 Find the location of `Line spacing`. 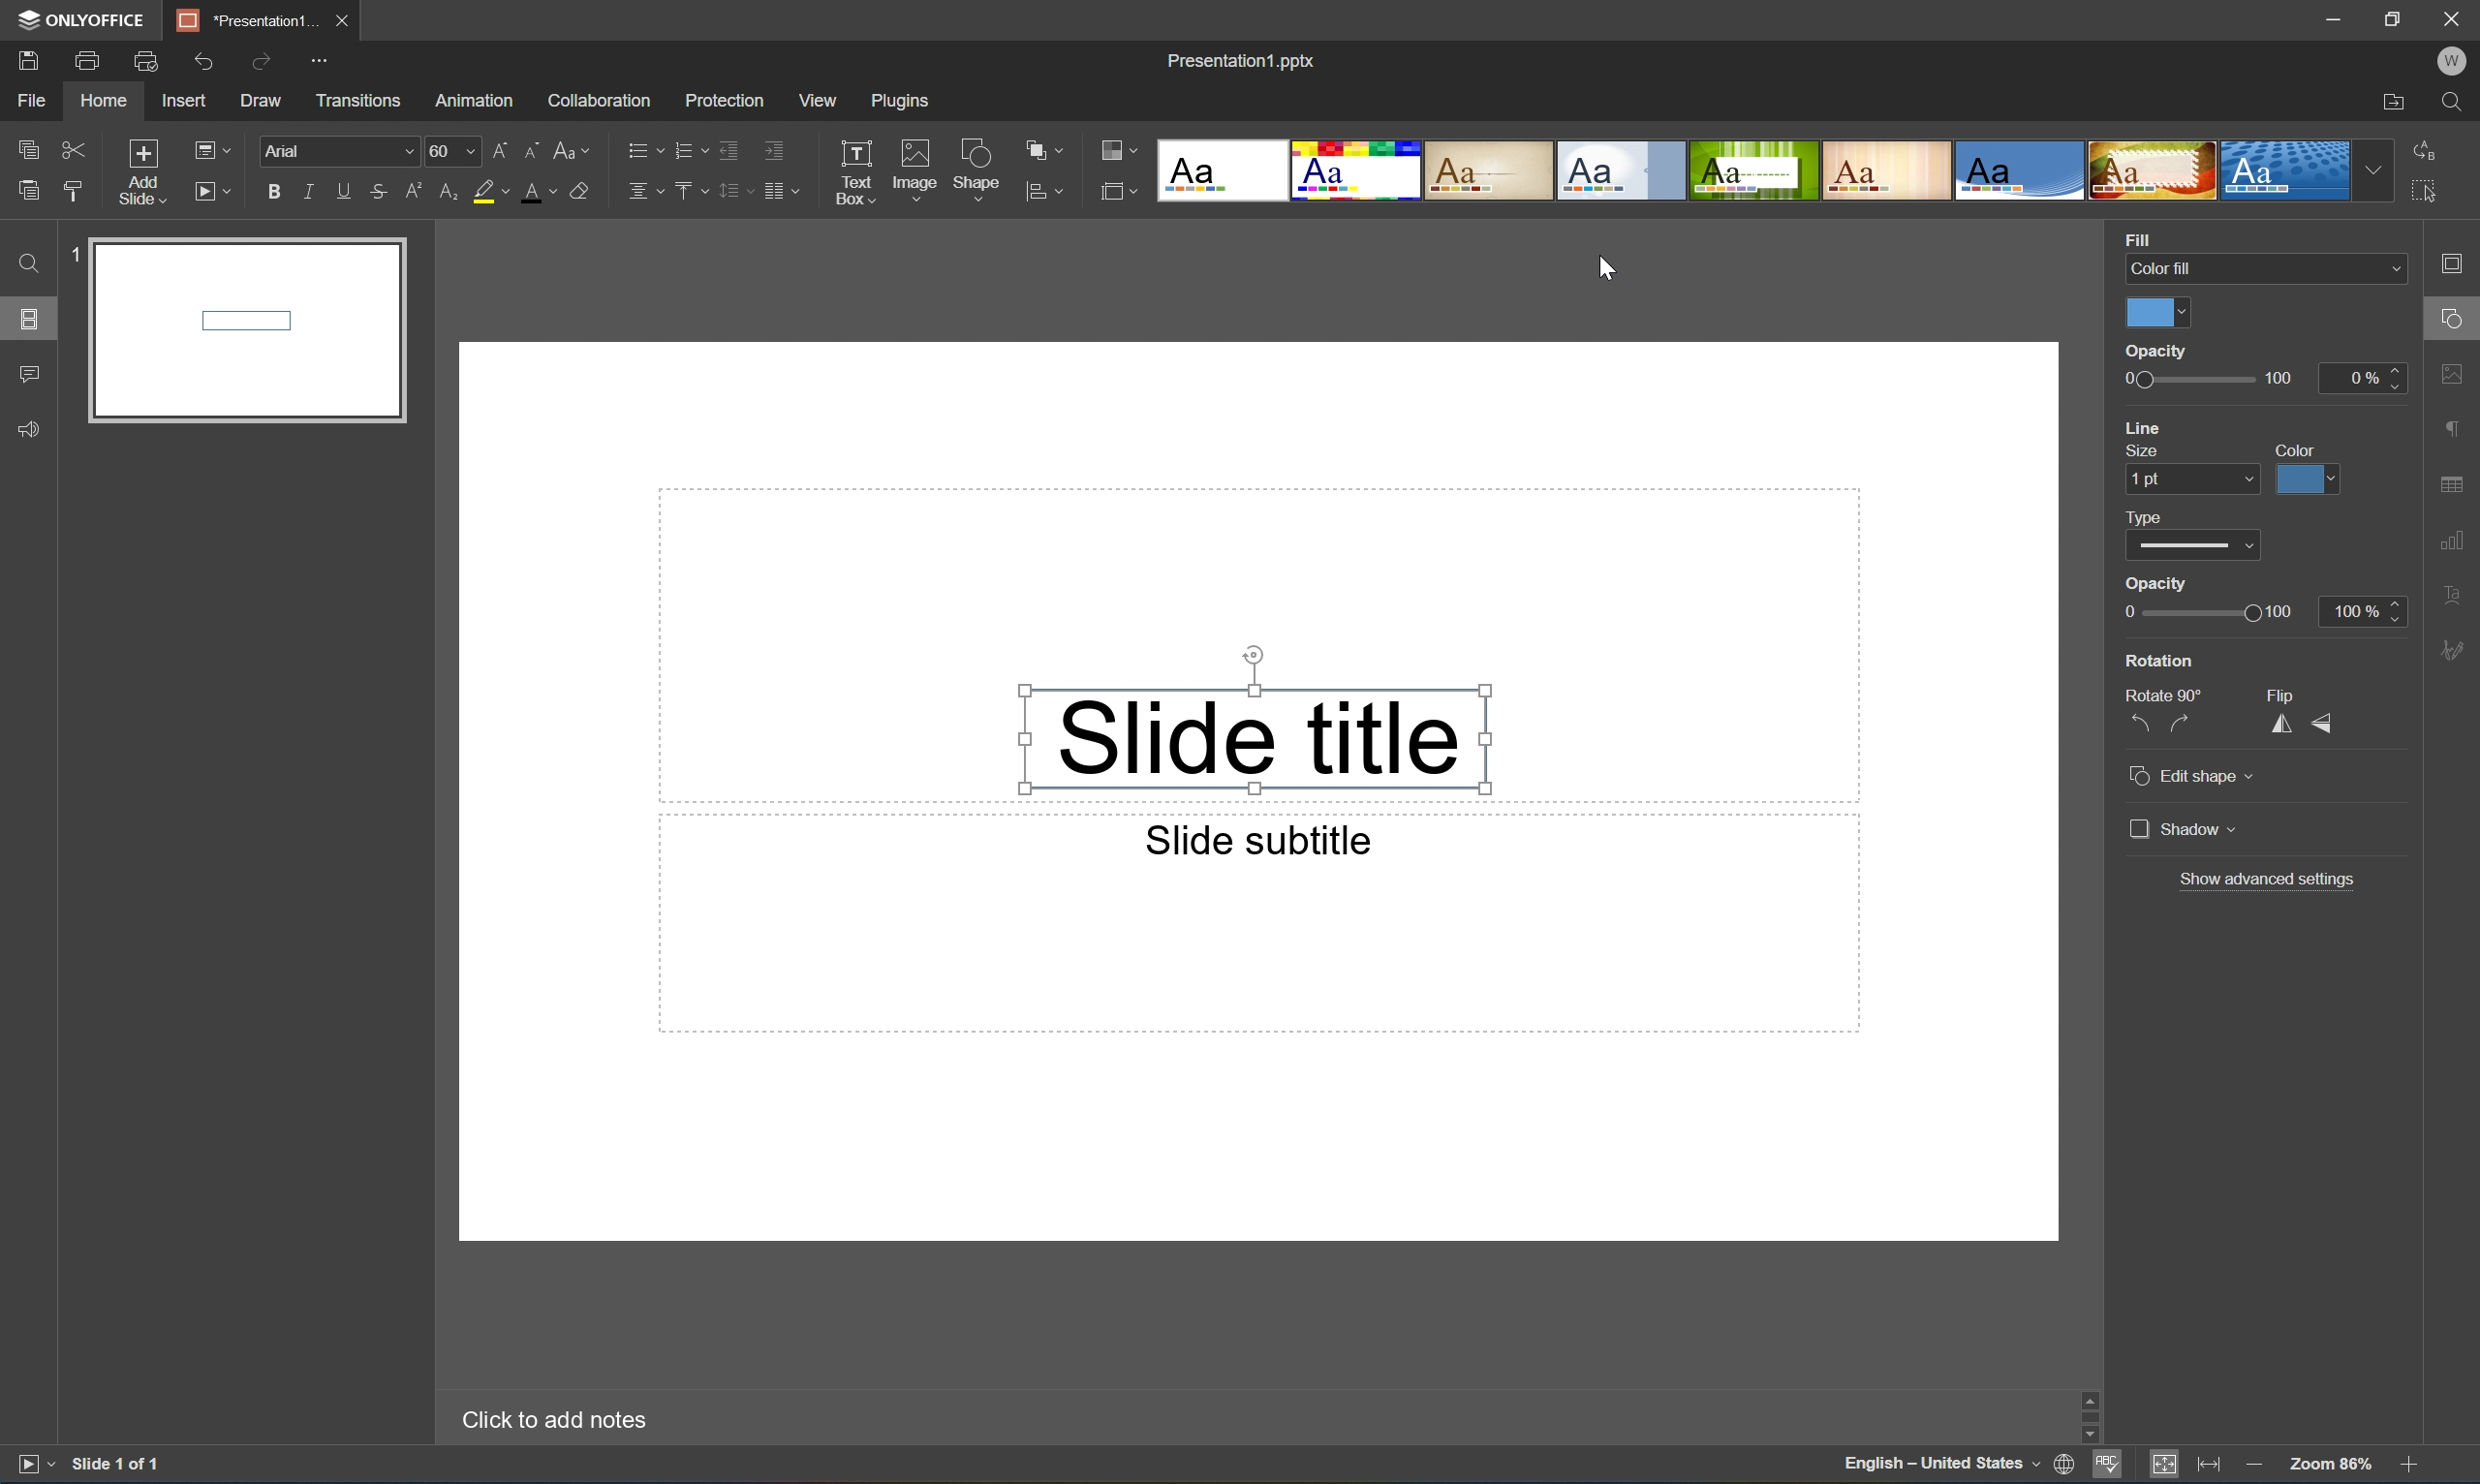

Line spacing is located at coordinates (733, 192).